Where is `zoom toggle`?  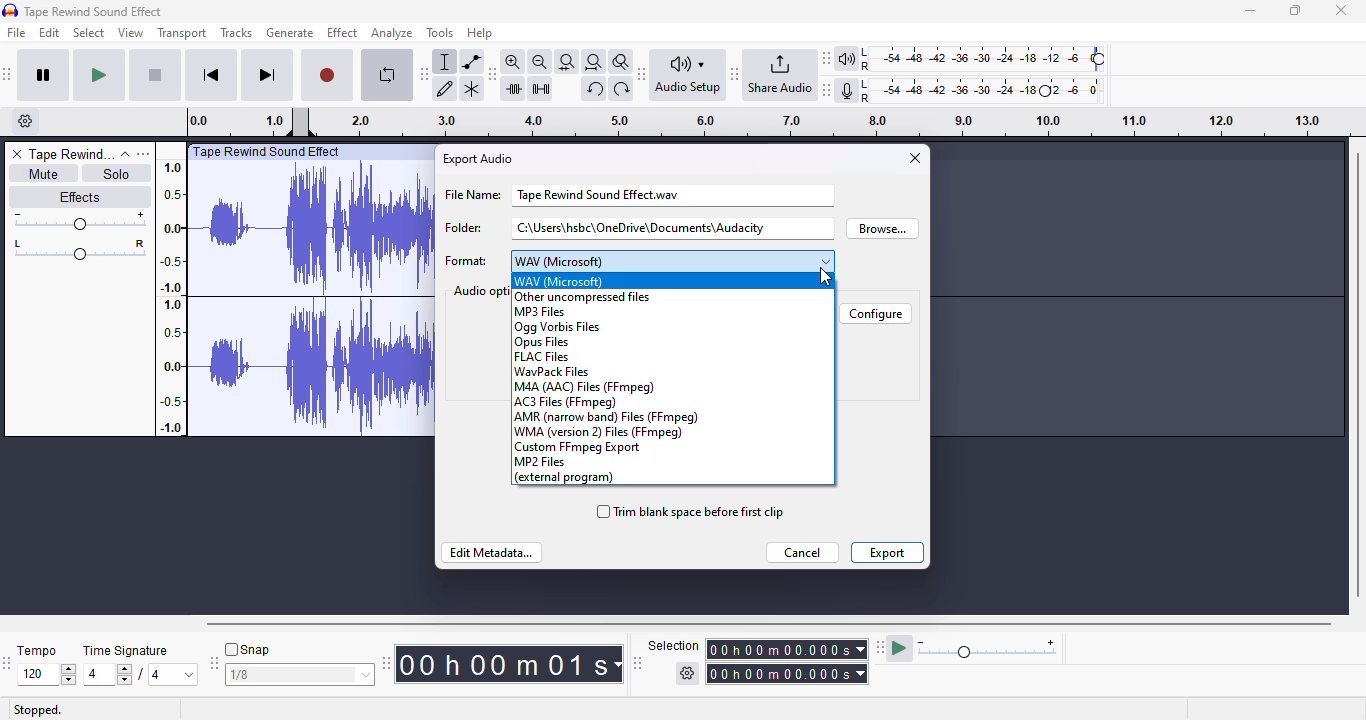 zoom toggle is located at coordinates (622, 62).